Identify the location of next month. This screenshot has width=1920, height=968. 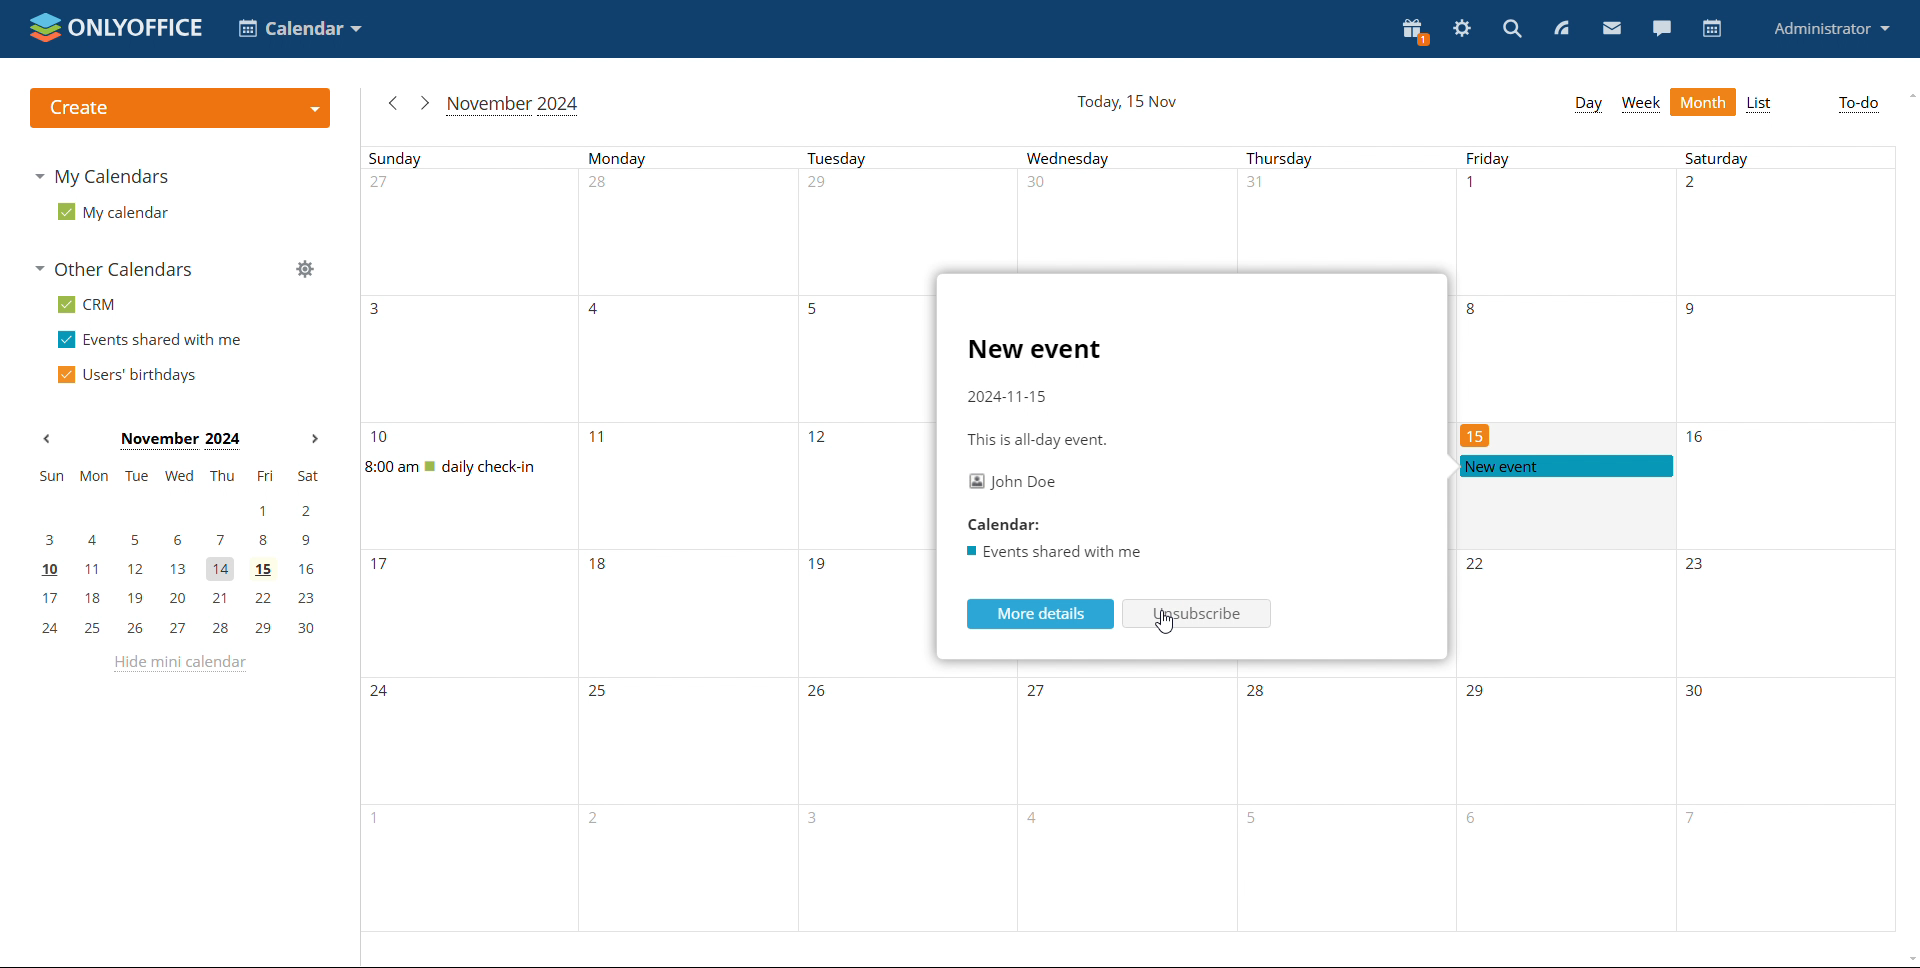
(312, 438).